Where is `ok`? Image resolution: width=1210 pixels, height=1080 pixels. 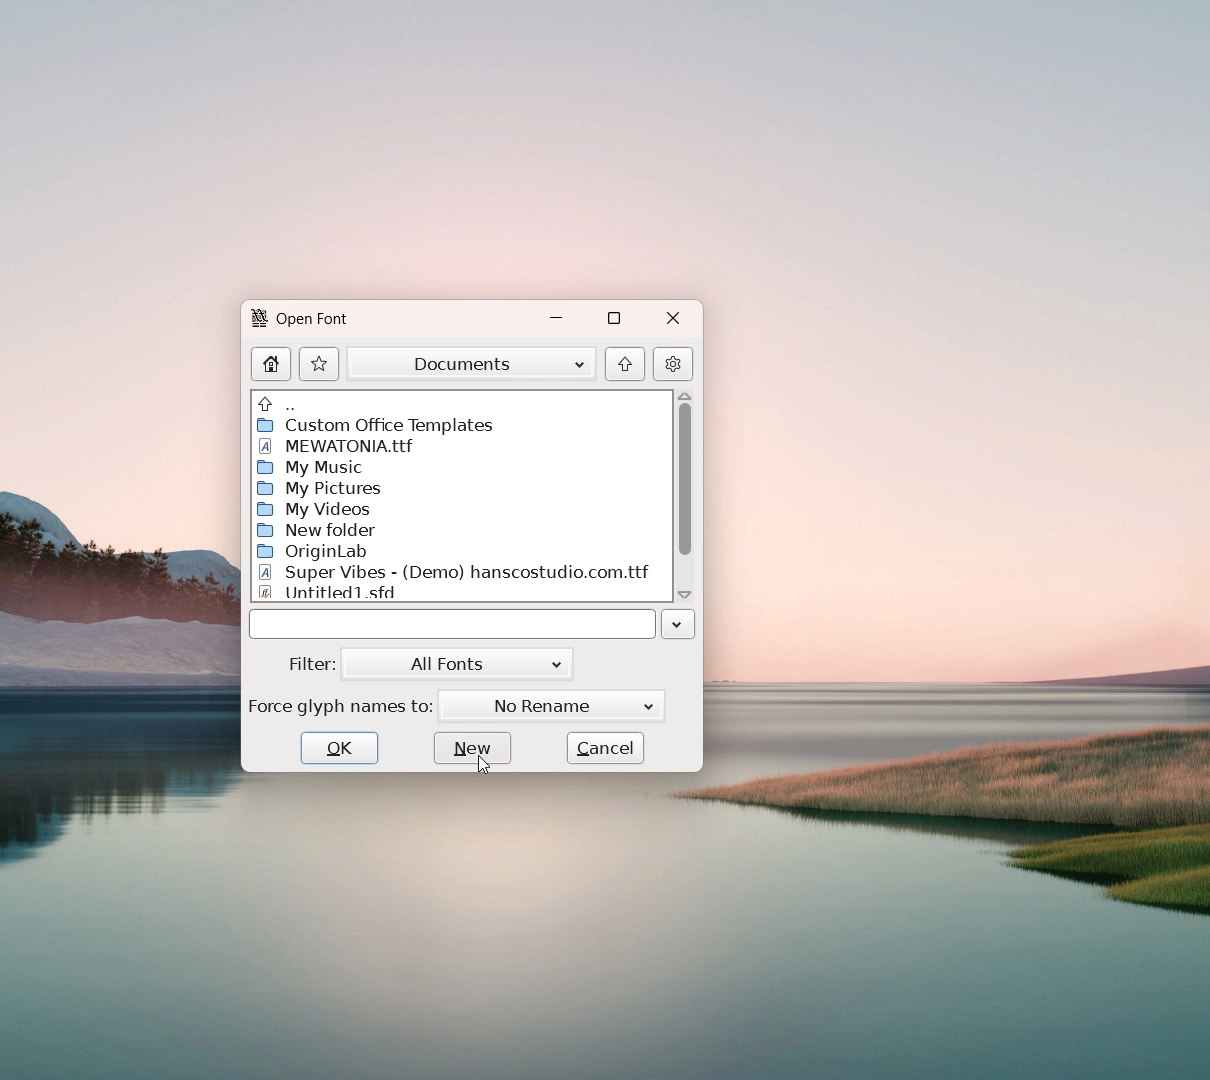
ok is located at coordinates (341, 747).